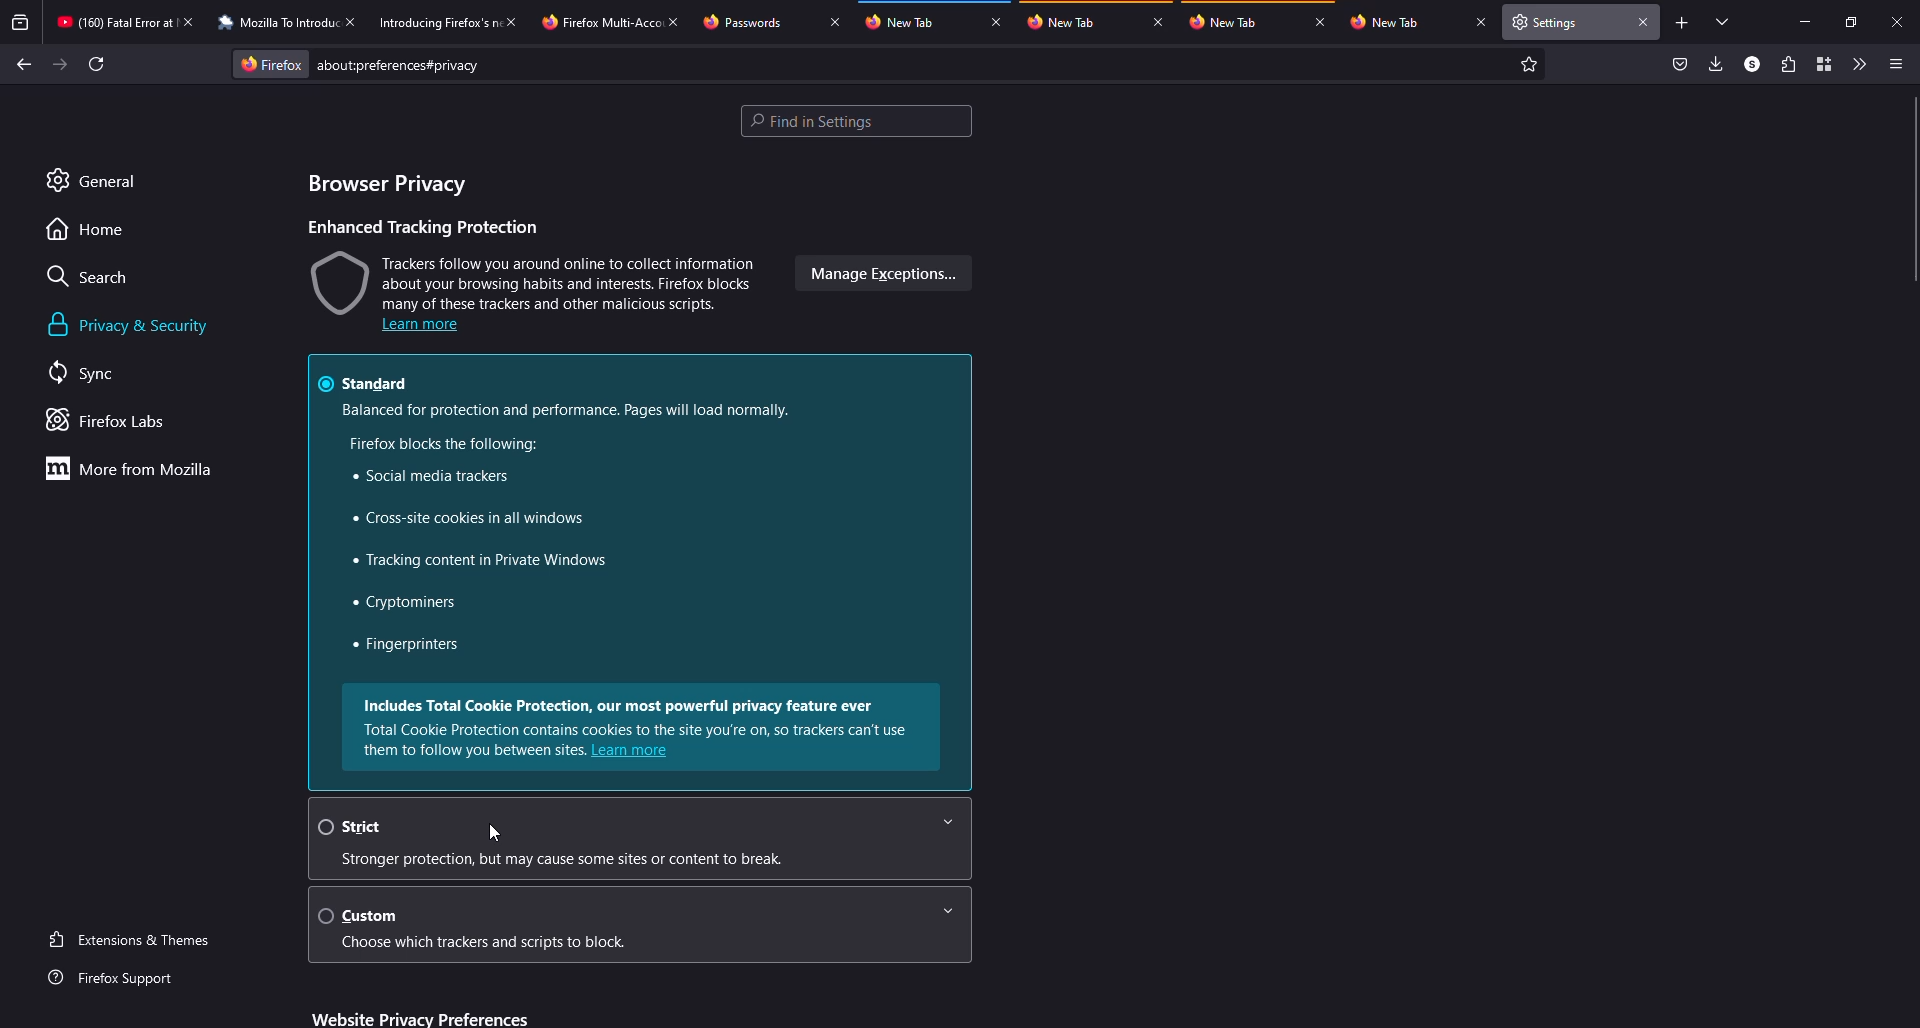 The width and height of the screenshot is (1920, 1028). What do you see at coordinates (356, 21) in the screenshot?
I see `close` at bounding box center [356, 21].